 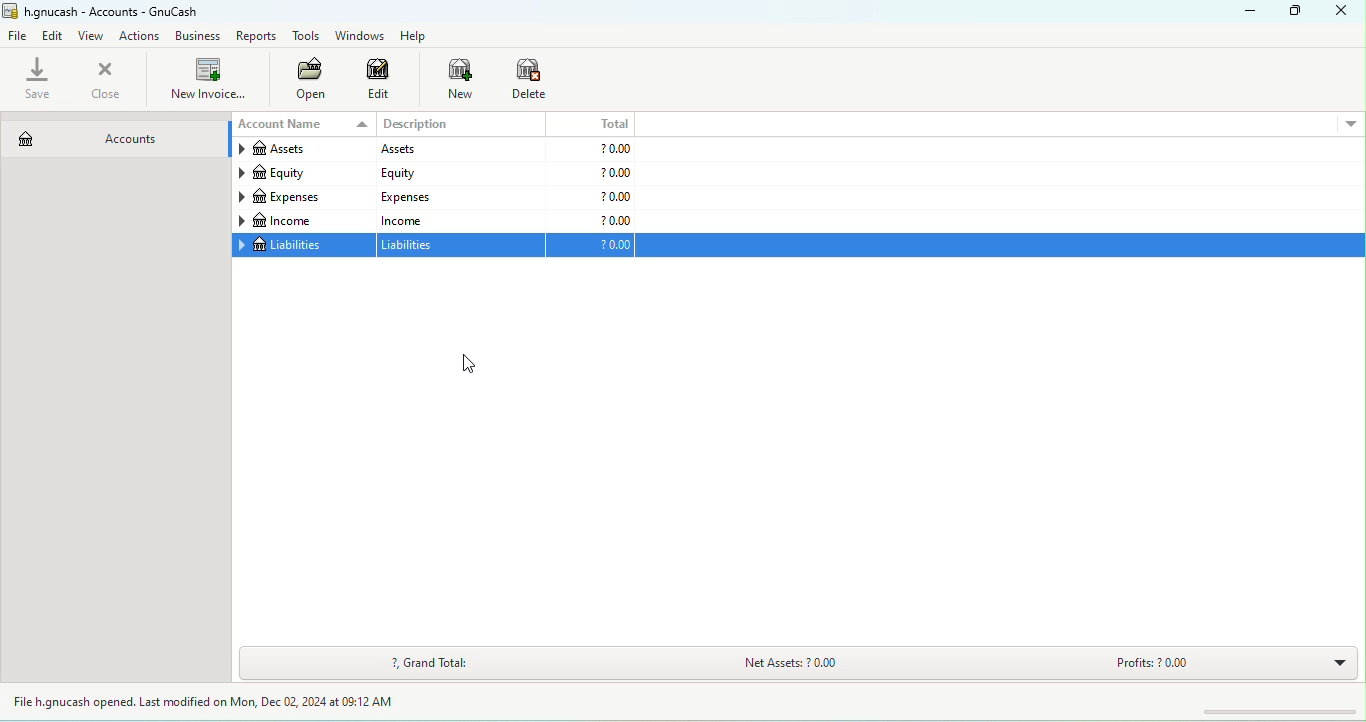 What do you see at coordinates (219, 703) in the screenshot?
I see `file h.gnucash opened last modified on mon, dec 02,2024 at 09.12 am` at bounding box center [219, 703].